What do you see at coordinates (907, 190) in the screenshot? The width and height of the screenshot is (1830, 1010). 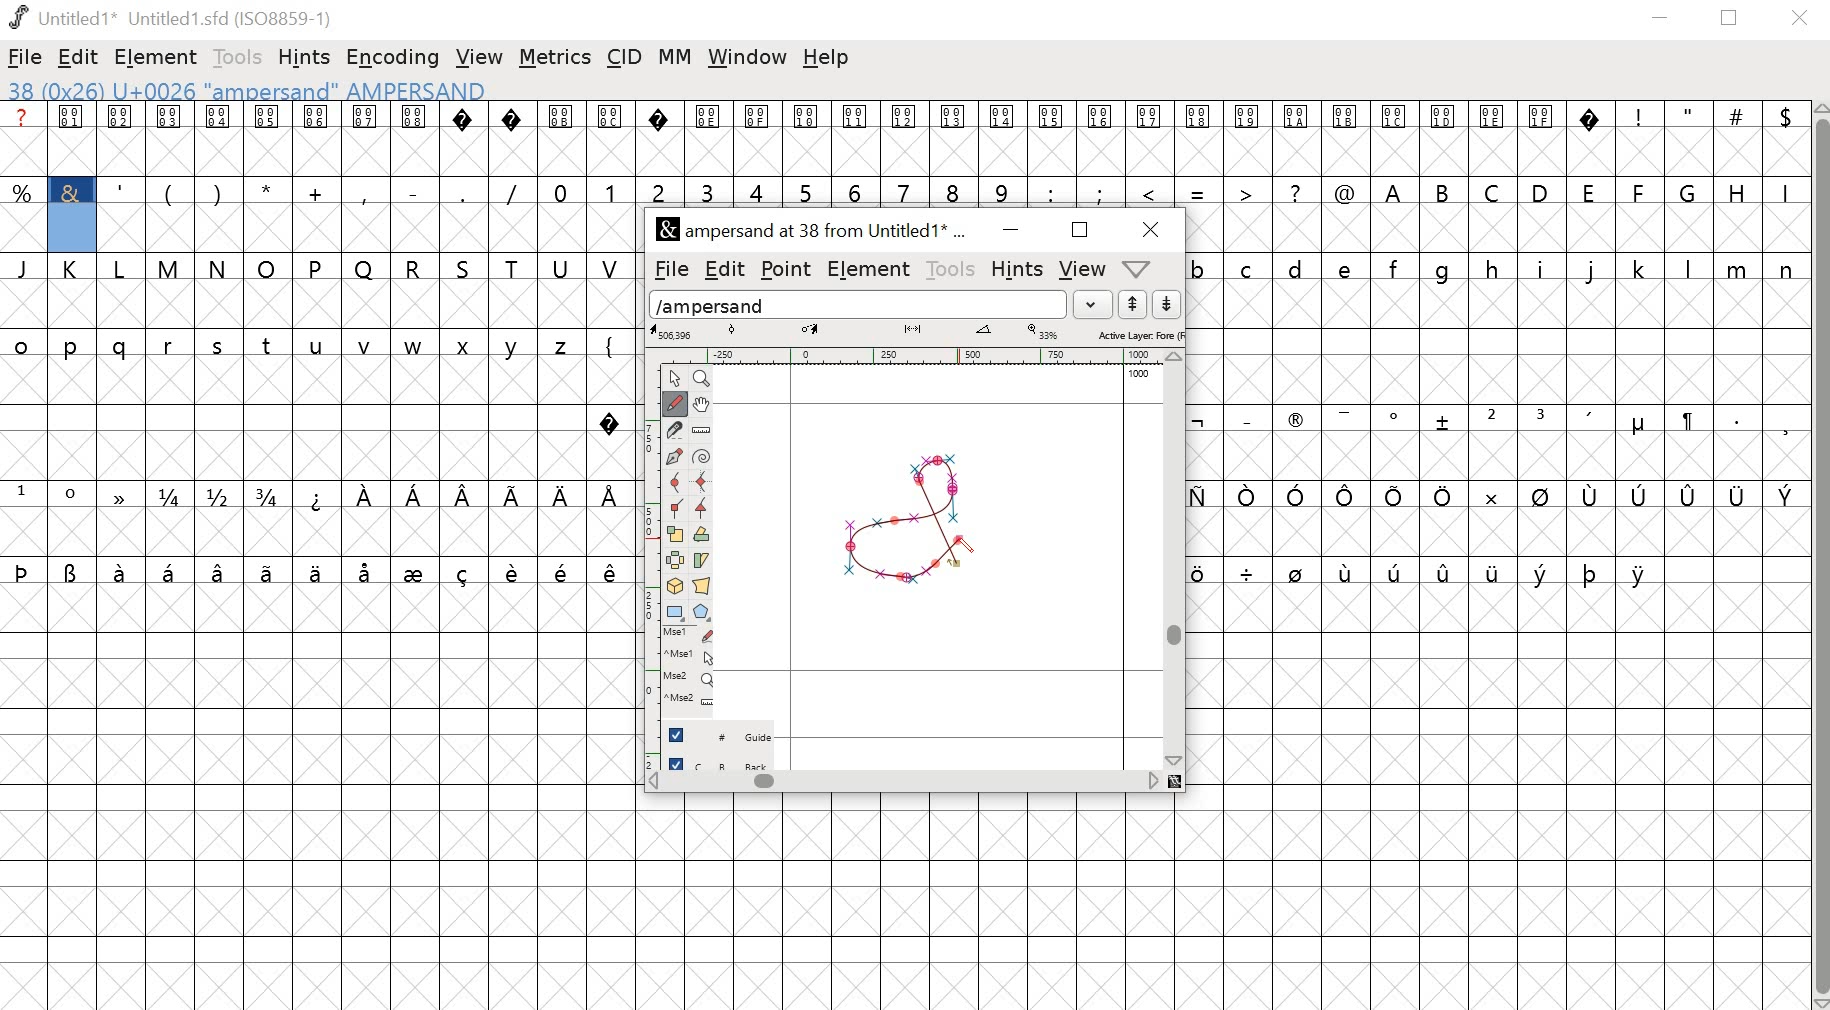 I see `7` at bounding box center [907, 190].